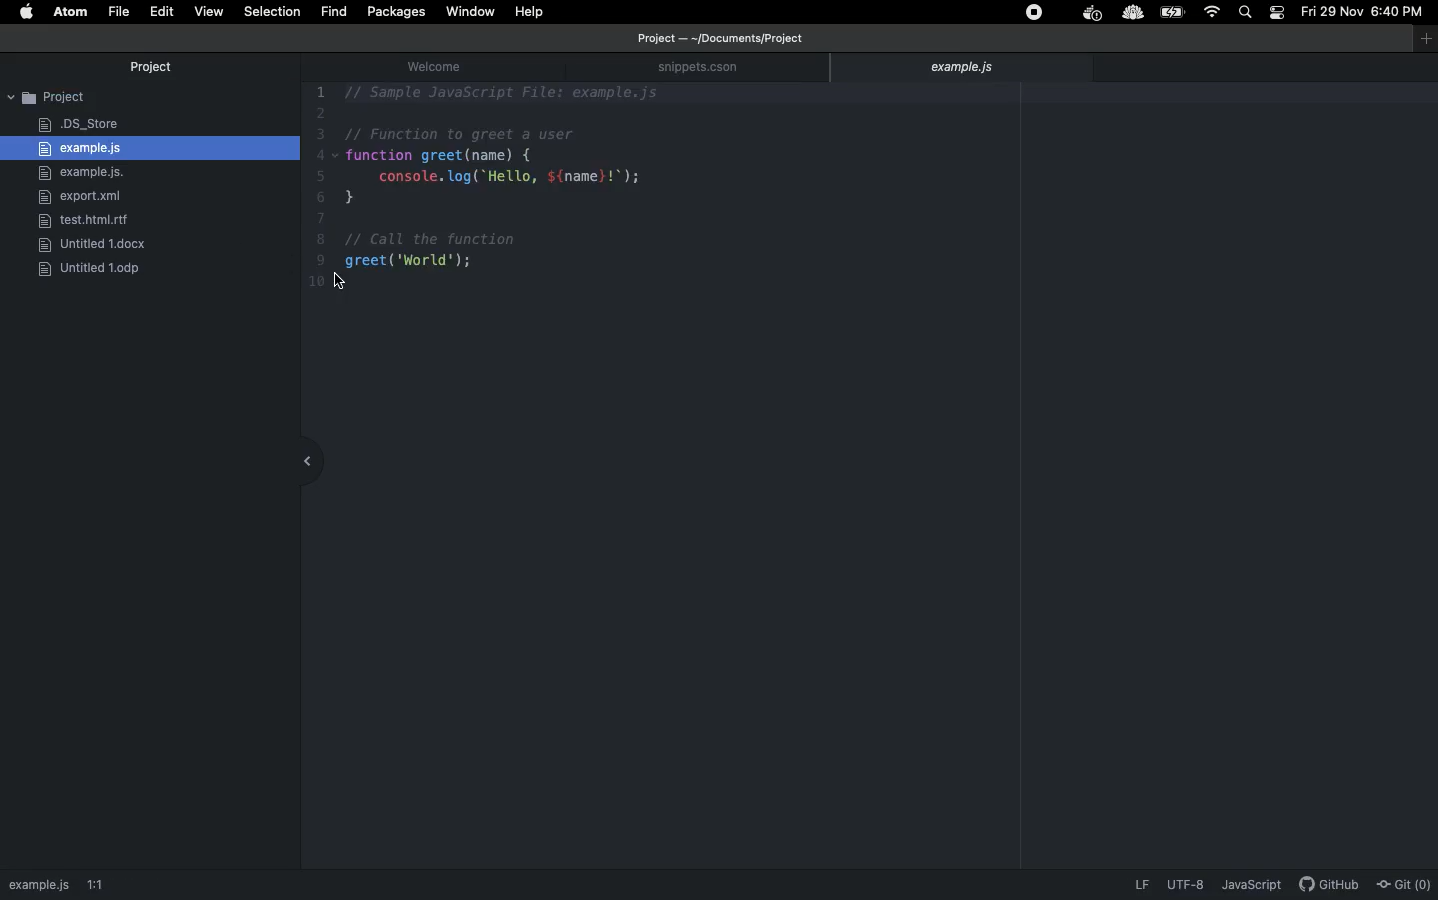 The height and width of the screenshot is (900, 1438). What do you see at coordinates (1330, 885) in the screenshot?
I see `description` at bounding box center [1330, 885].